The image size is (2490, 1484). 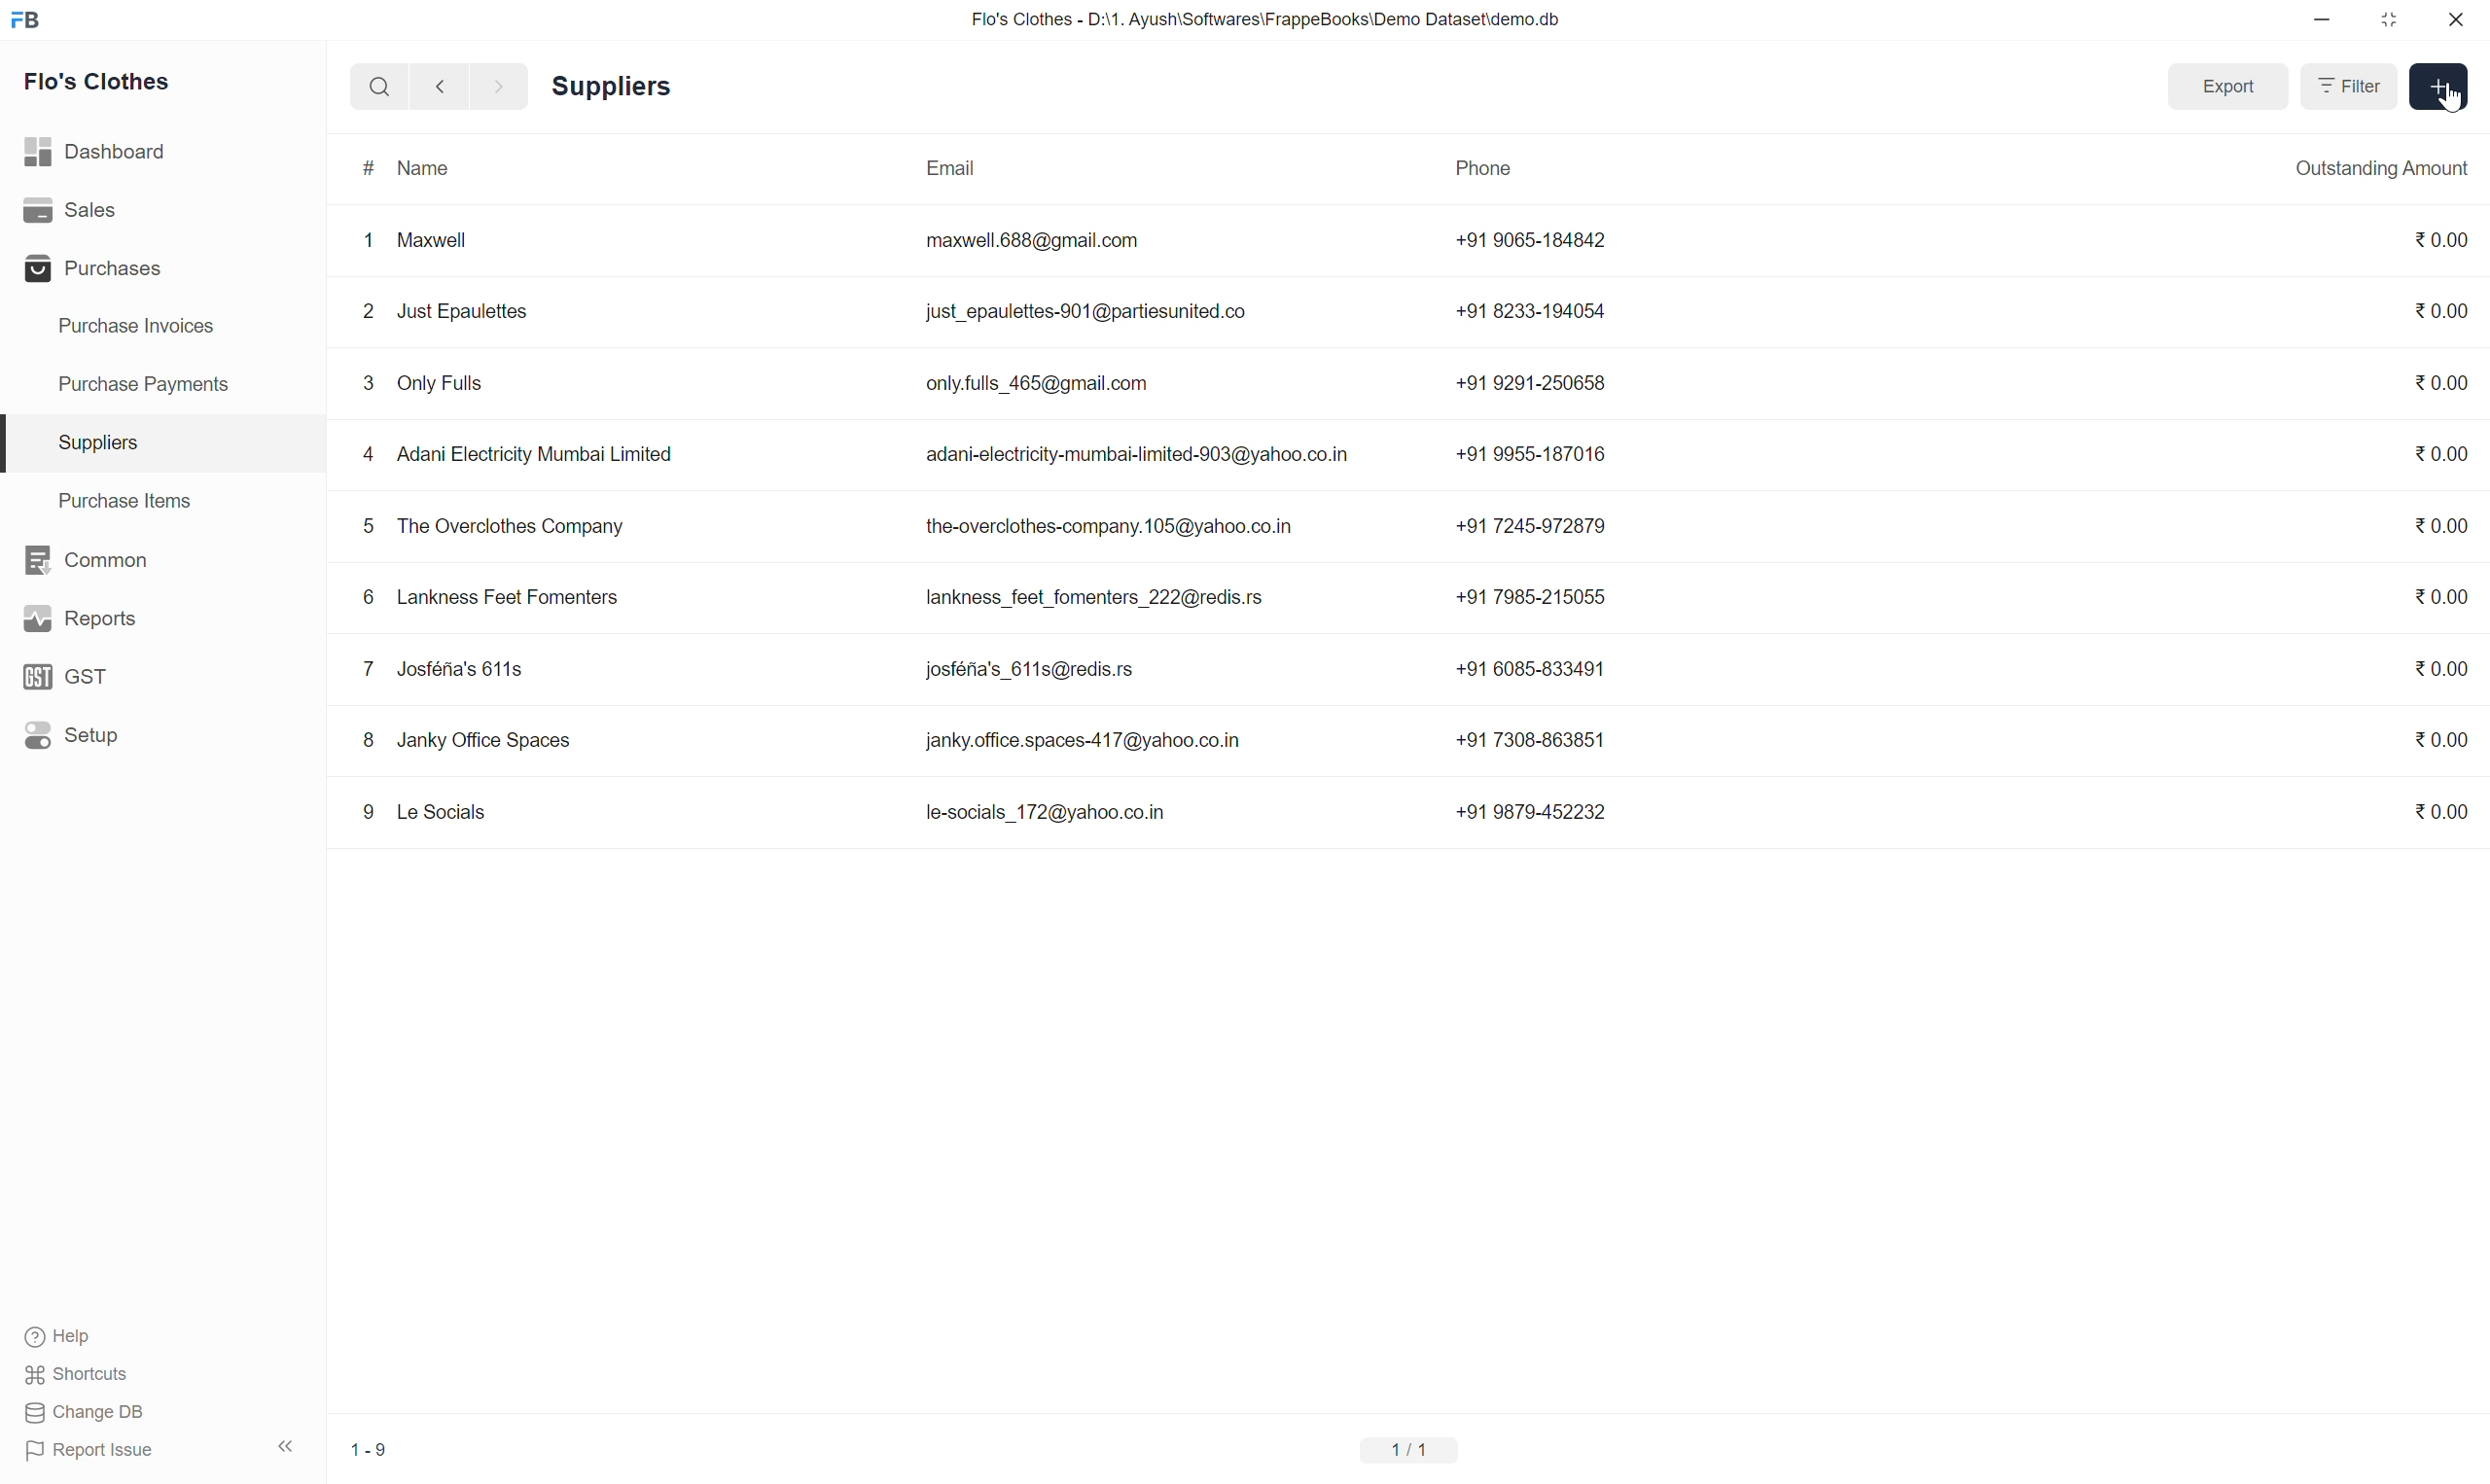 I want to click on Email, so click(x=1145, y=169).